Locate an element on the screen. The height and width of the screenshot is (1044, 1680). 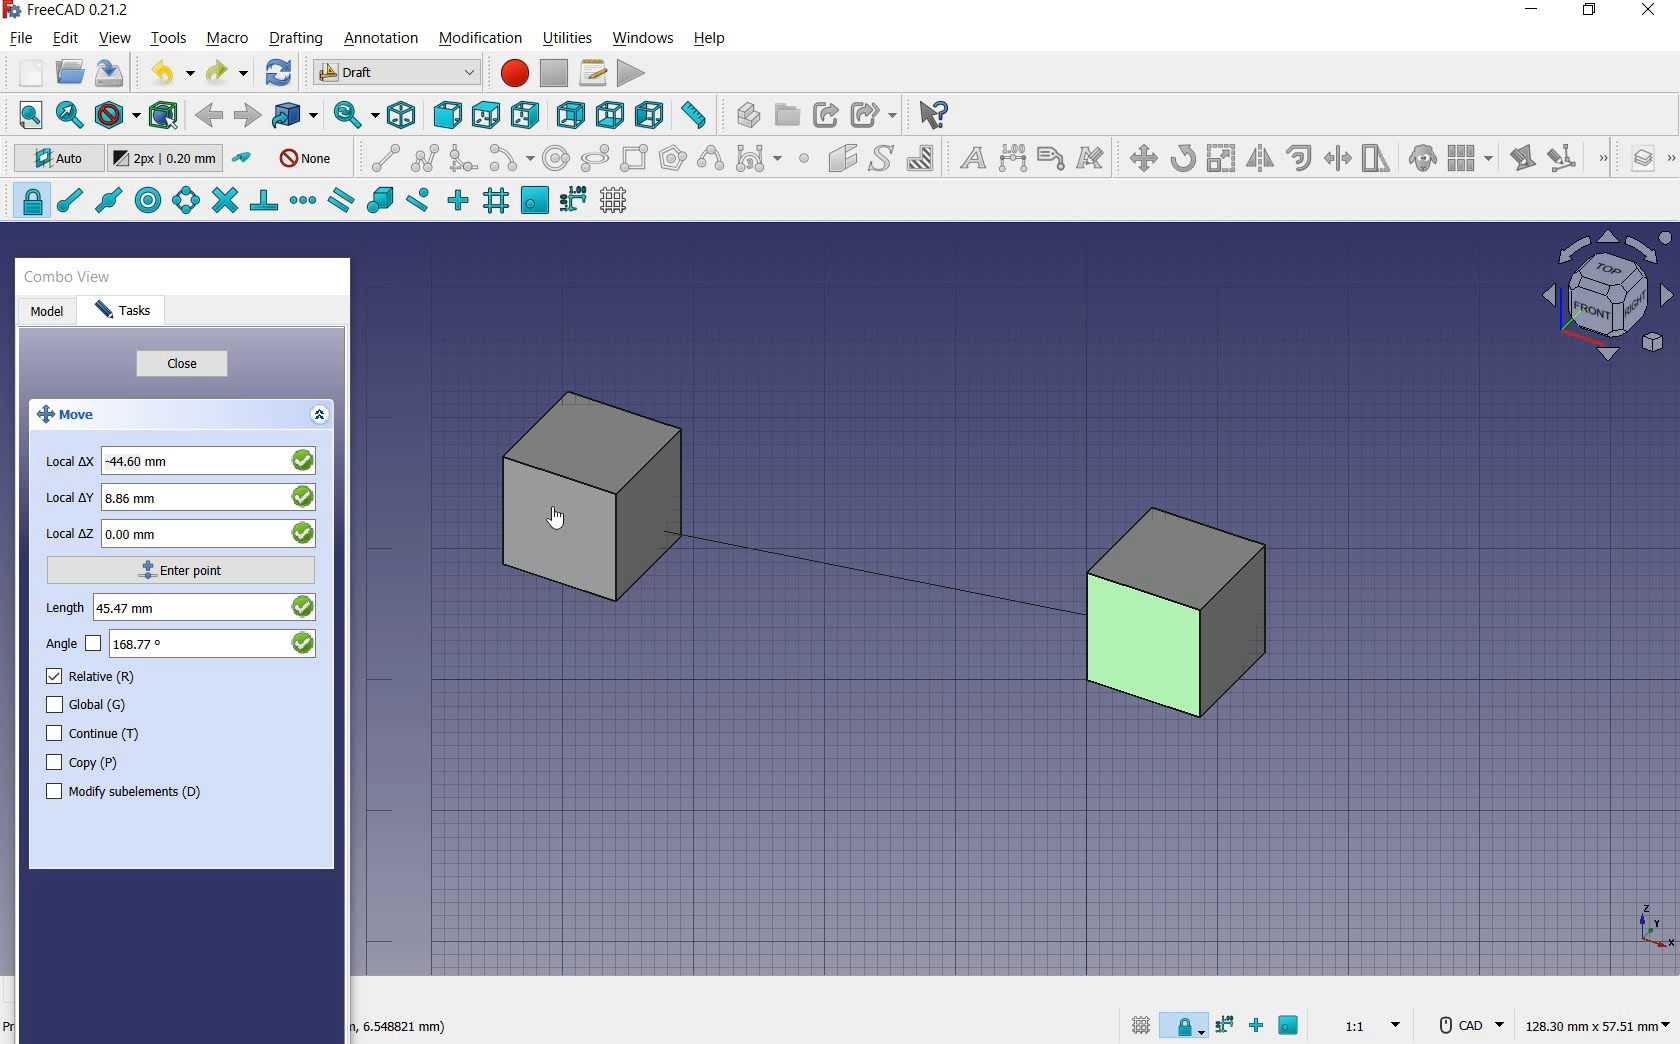
file is located at coordinates (23, 37).